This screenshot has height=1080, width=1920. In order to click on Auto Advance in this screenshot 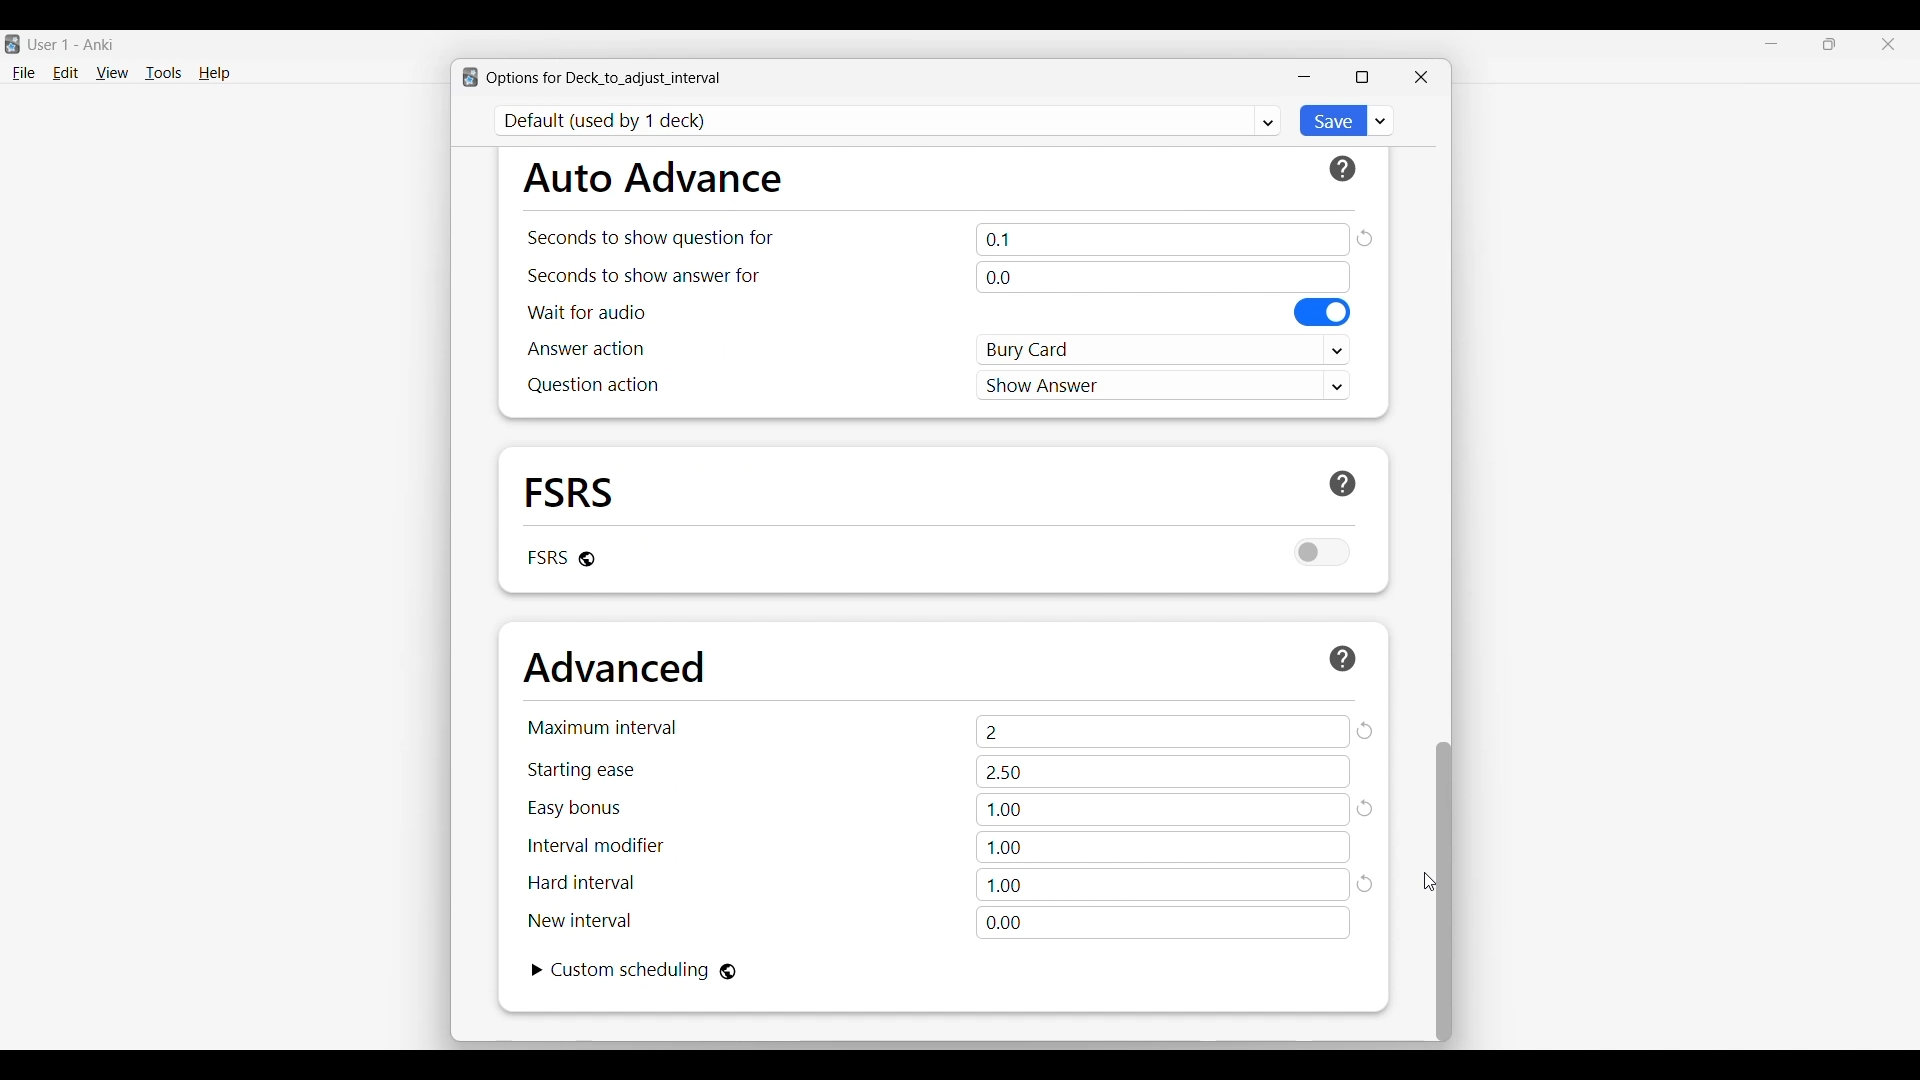, I will do `click(652, 177)`.